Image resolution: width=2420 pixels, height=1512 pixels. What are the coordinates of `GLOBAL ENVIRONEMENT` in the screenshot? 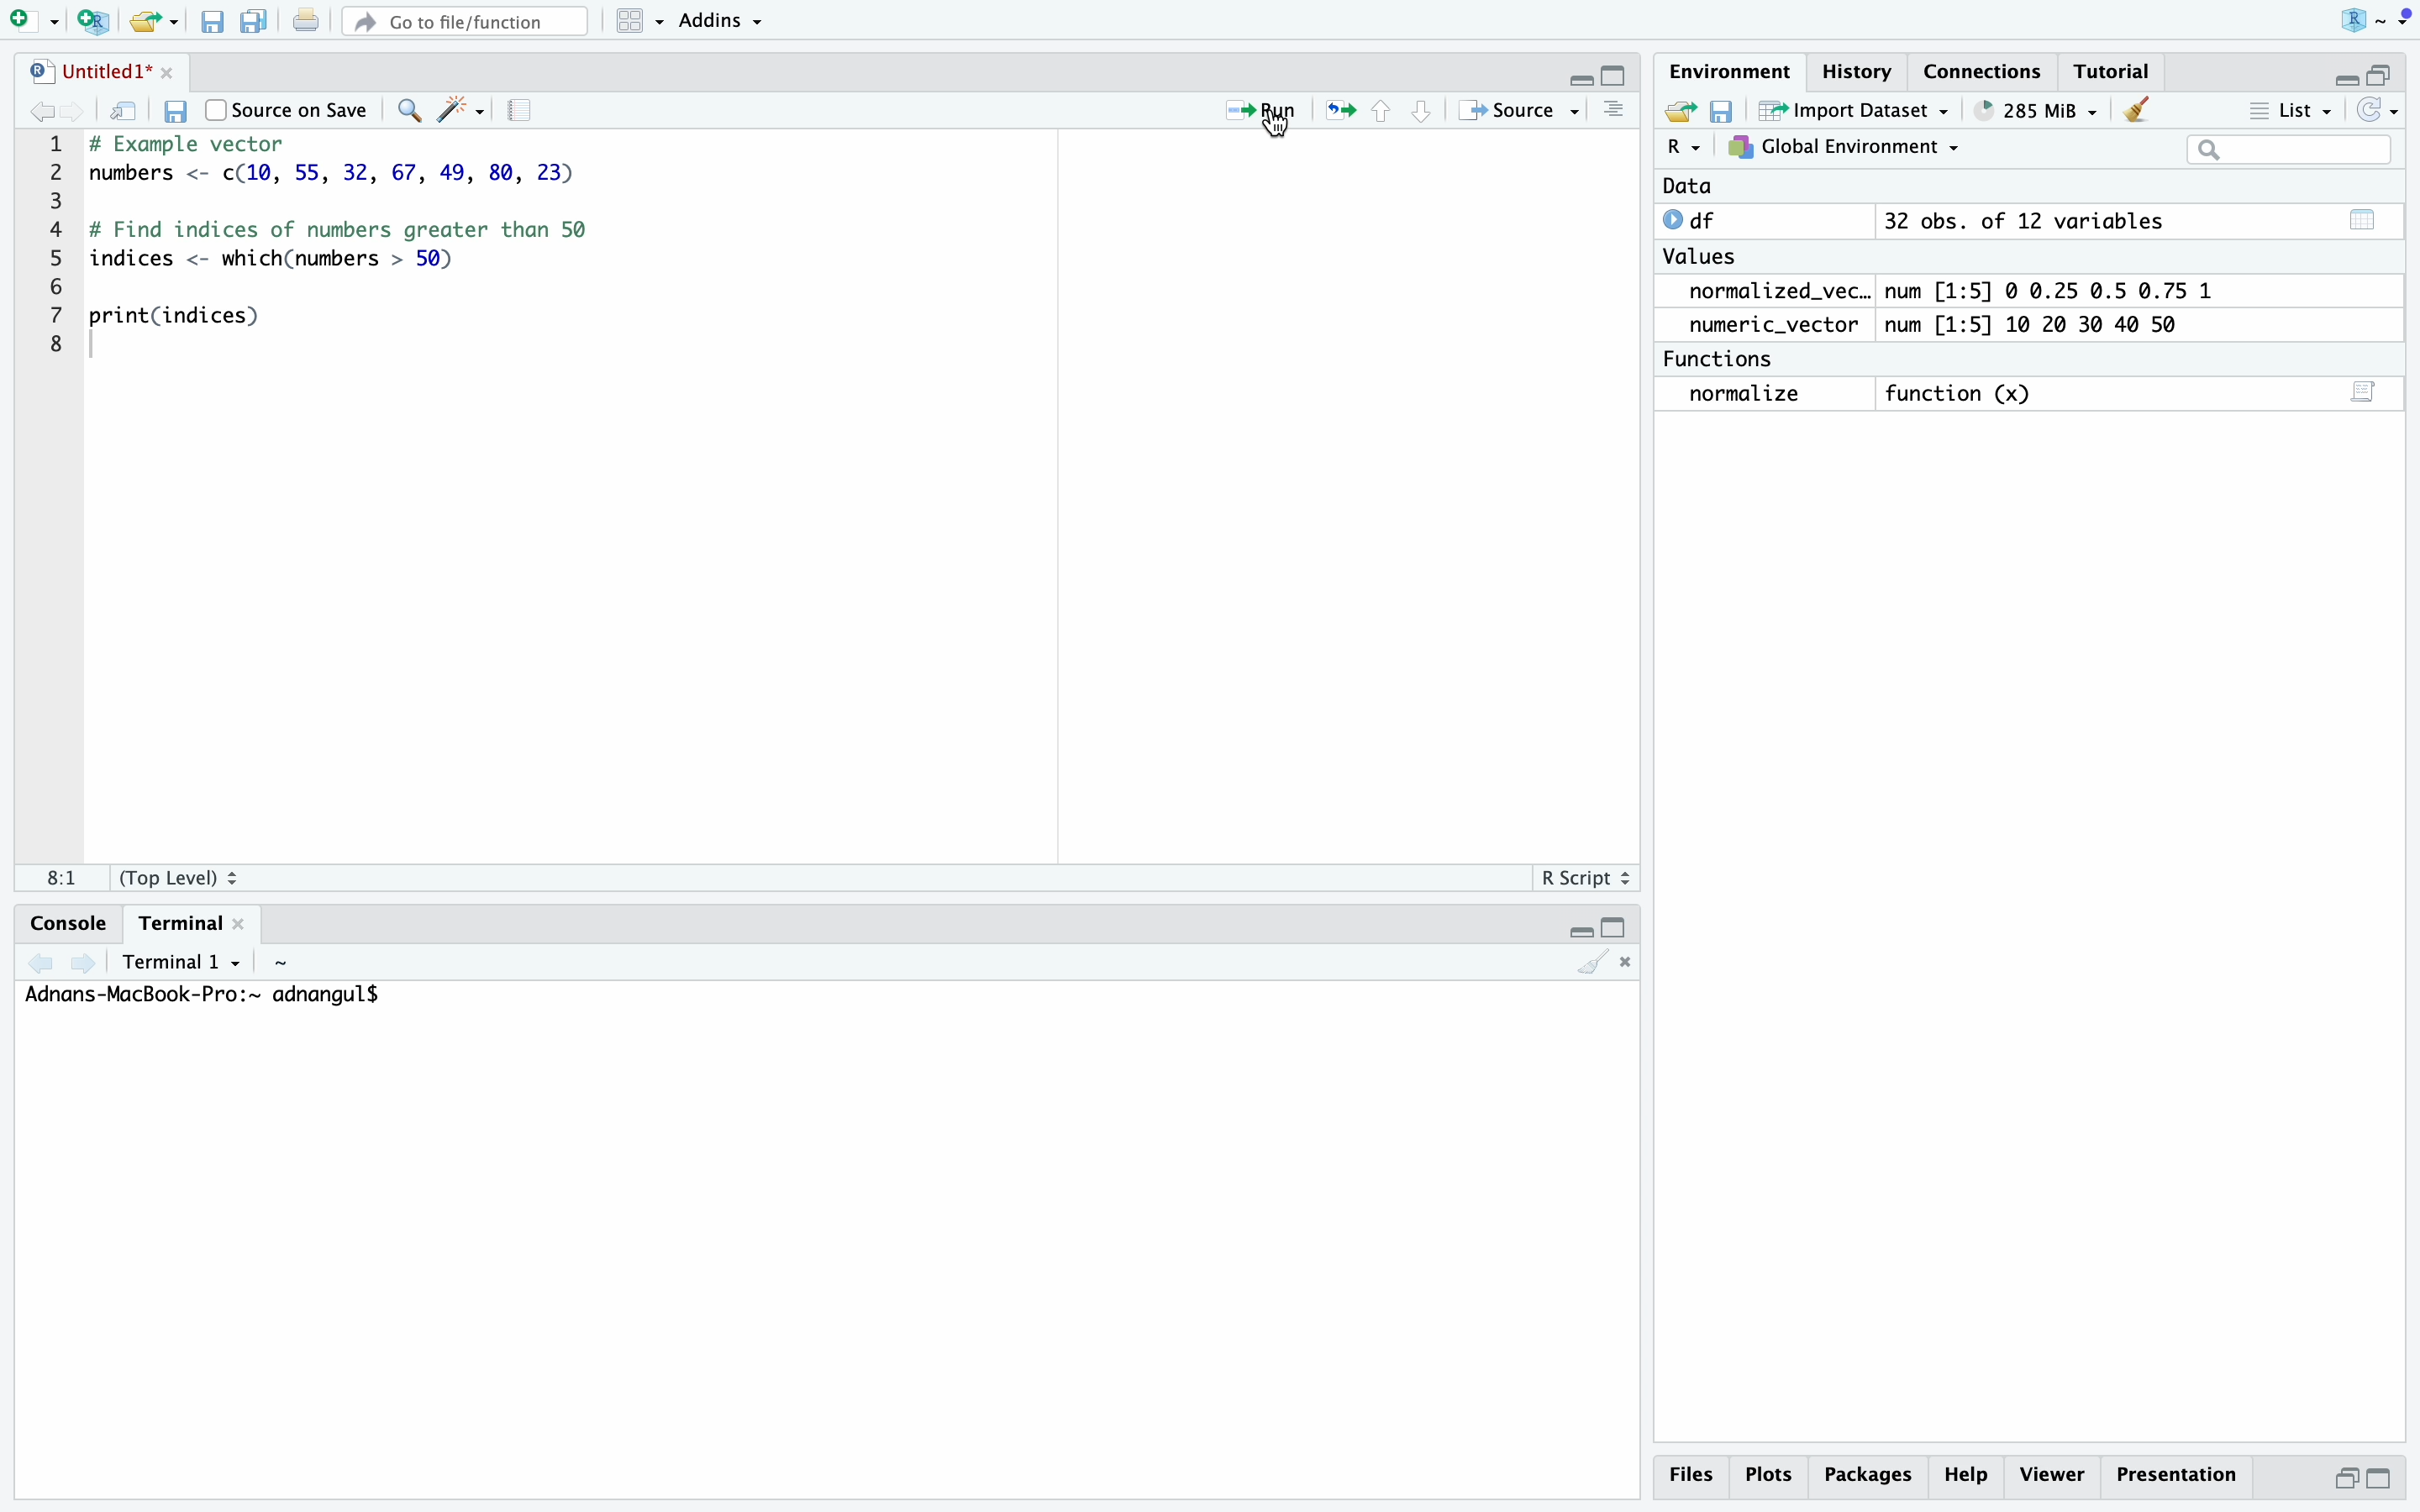 It's located at (1843, 151).